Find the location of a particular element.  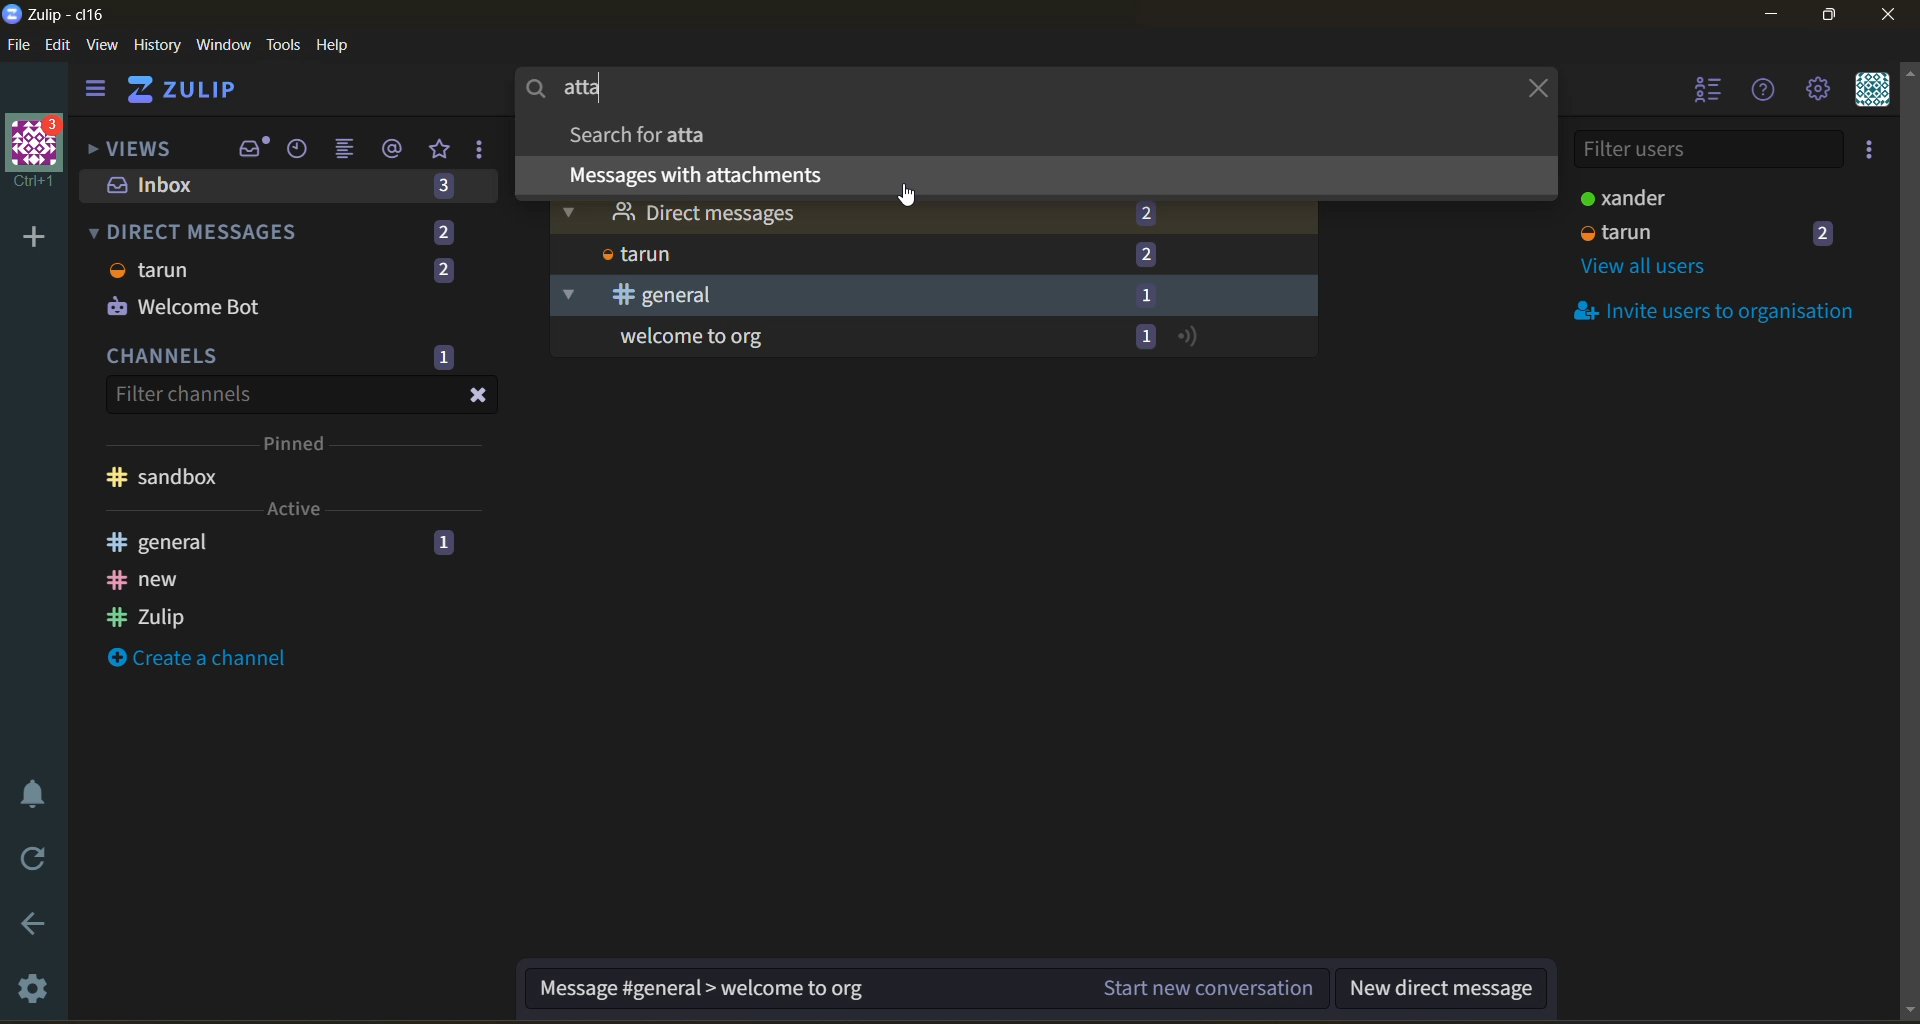

close is located at coordinates (1535, 87).